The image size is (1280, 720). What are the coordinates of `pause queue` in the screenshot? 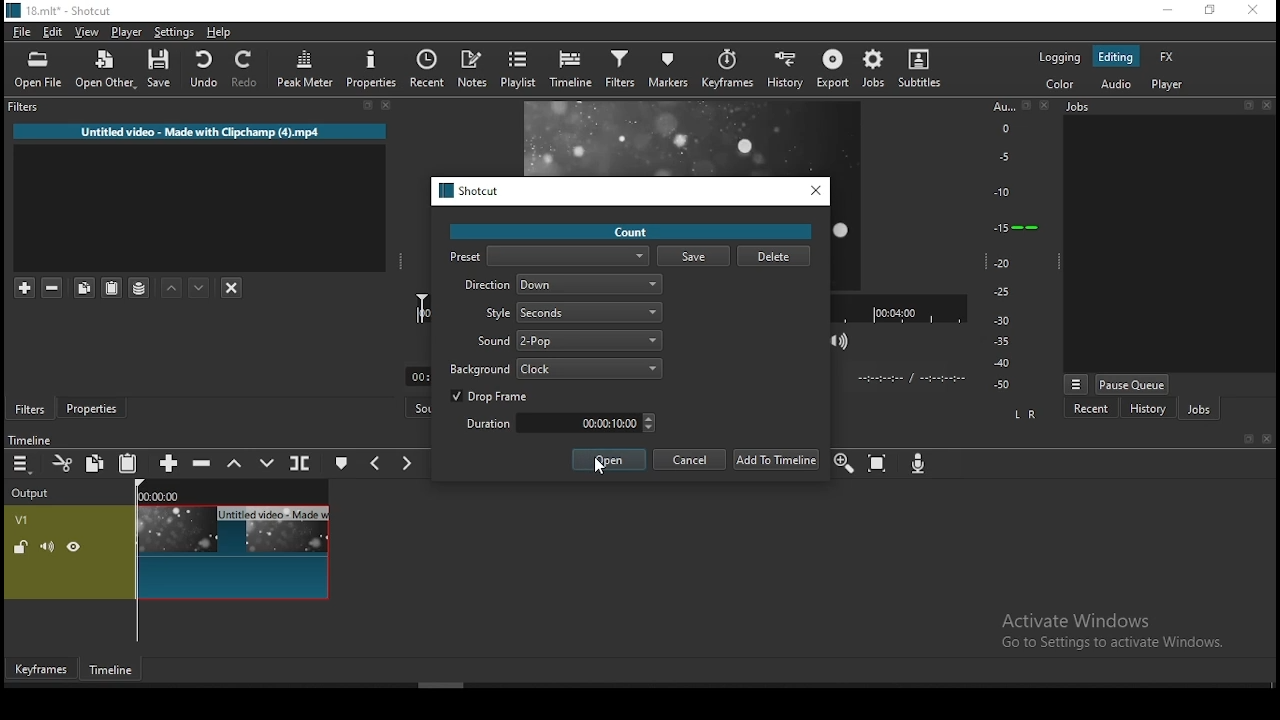 It's located at (1133, 383).